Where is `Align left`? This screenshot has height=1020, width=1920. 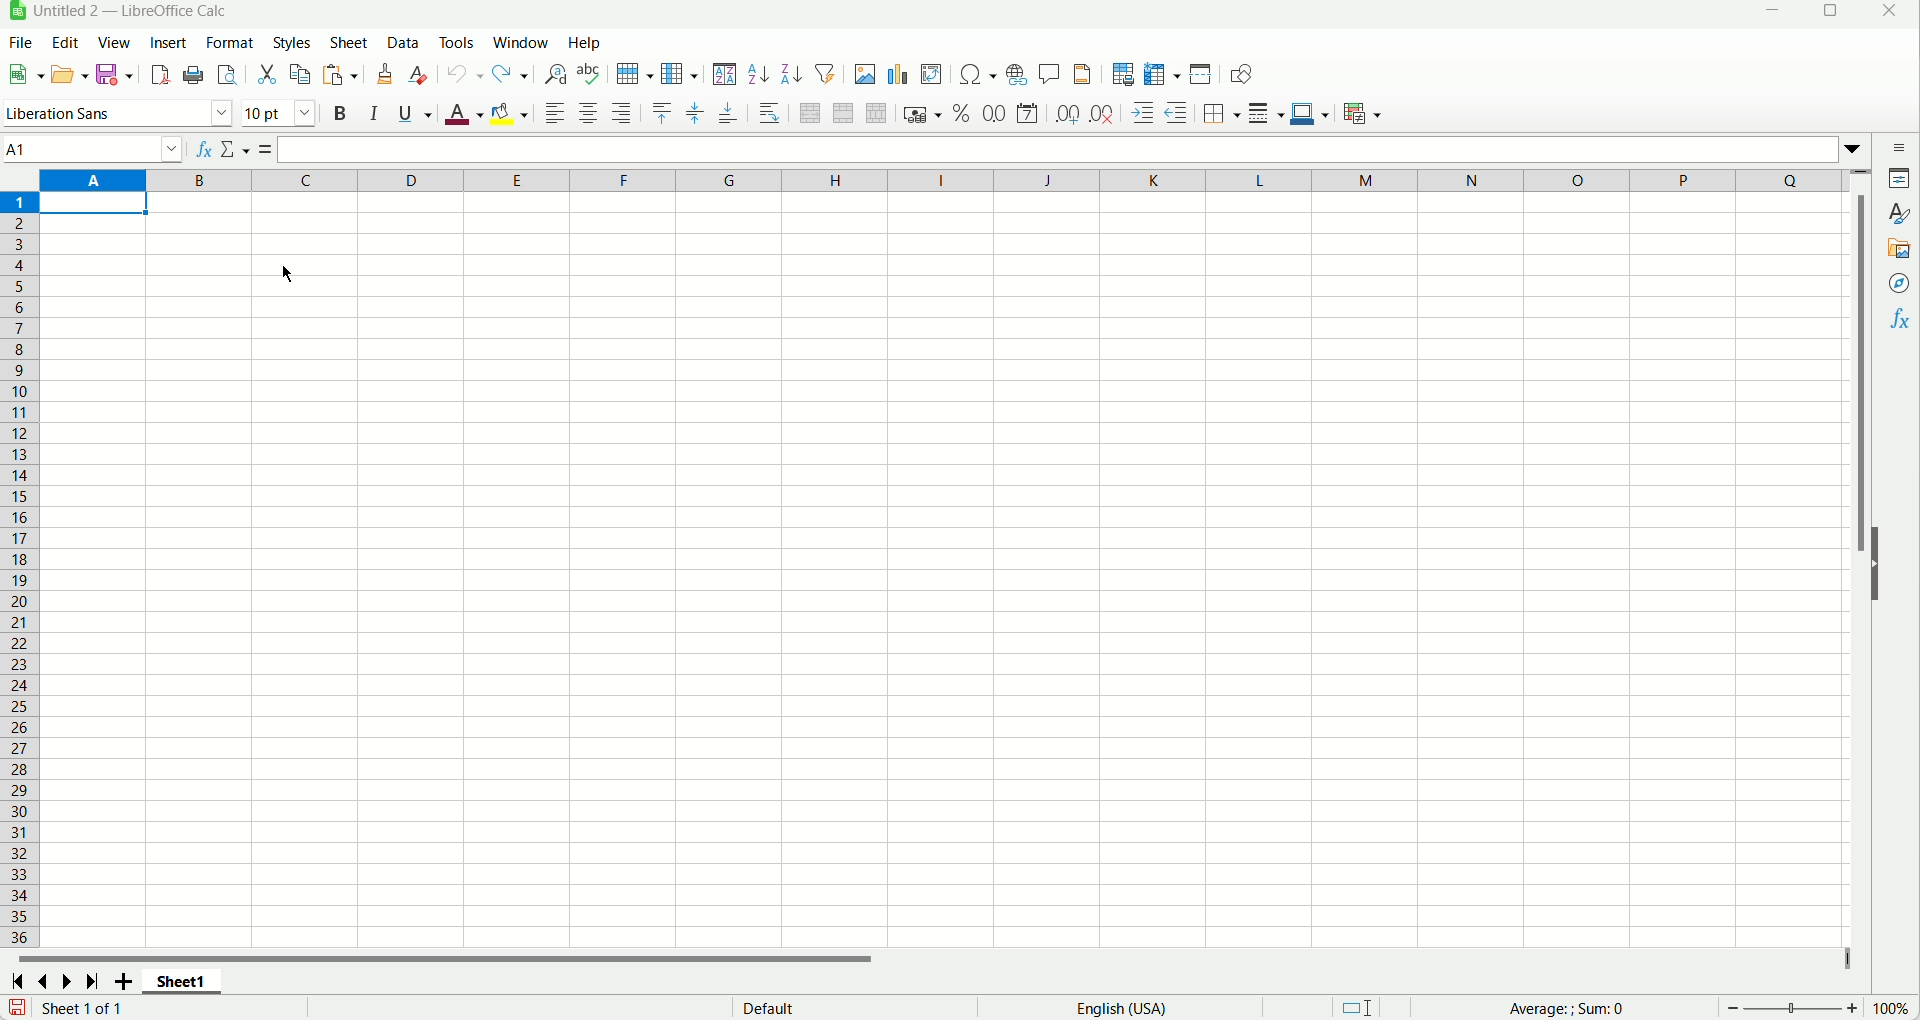
Align left is located at coordinates (555, 113).